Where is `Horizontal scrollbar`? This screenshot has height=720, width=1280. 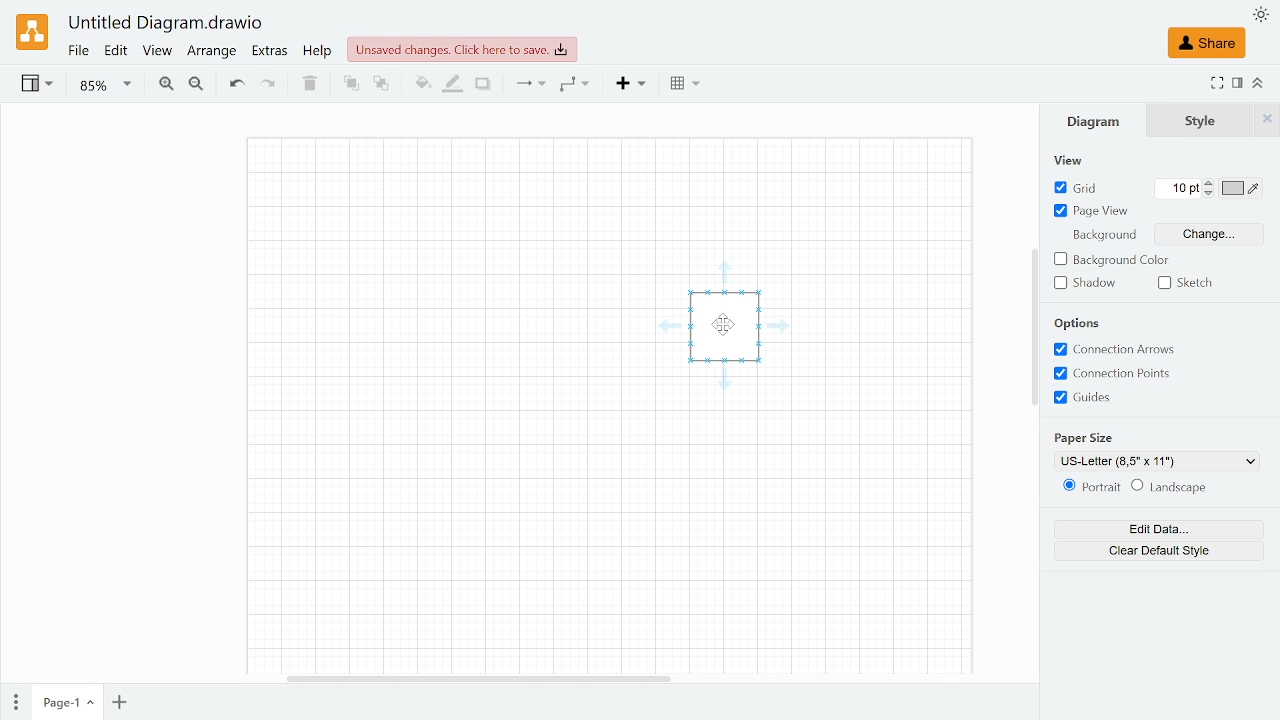
Horizontal scrollbar is located at coordinates (479, 677).